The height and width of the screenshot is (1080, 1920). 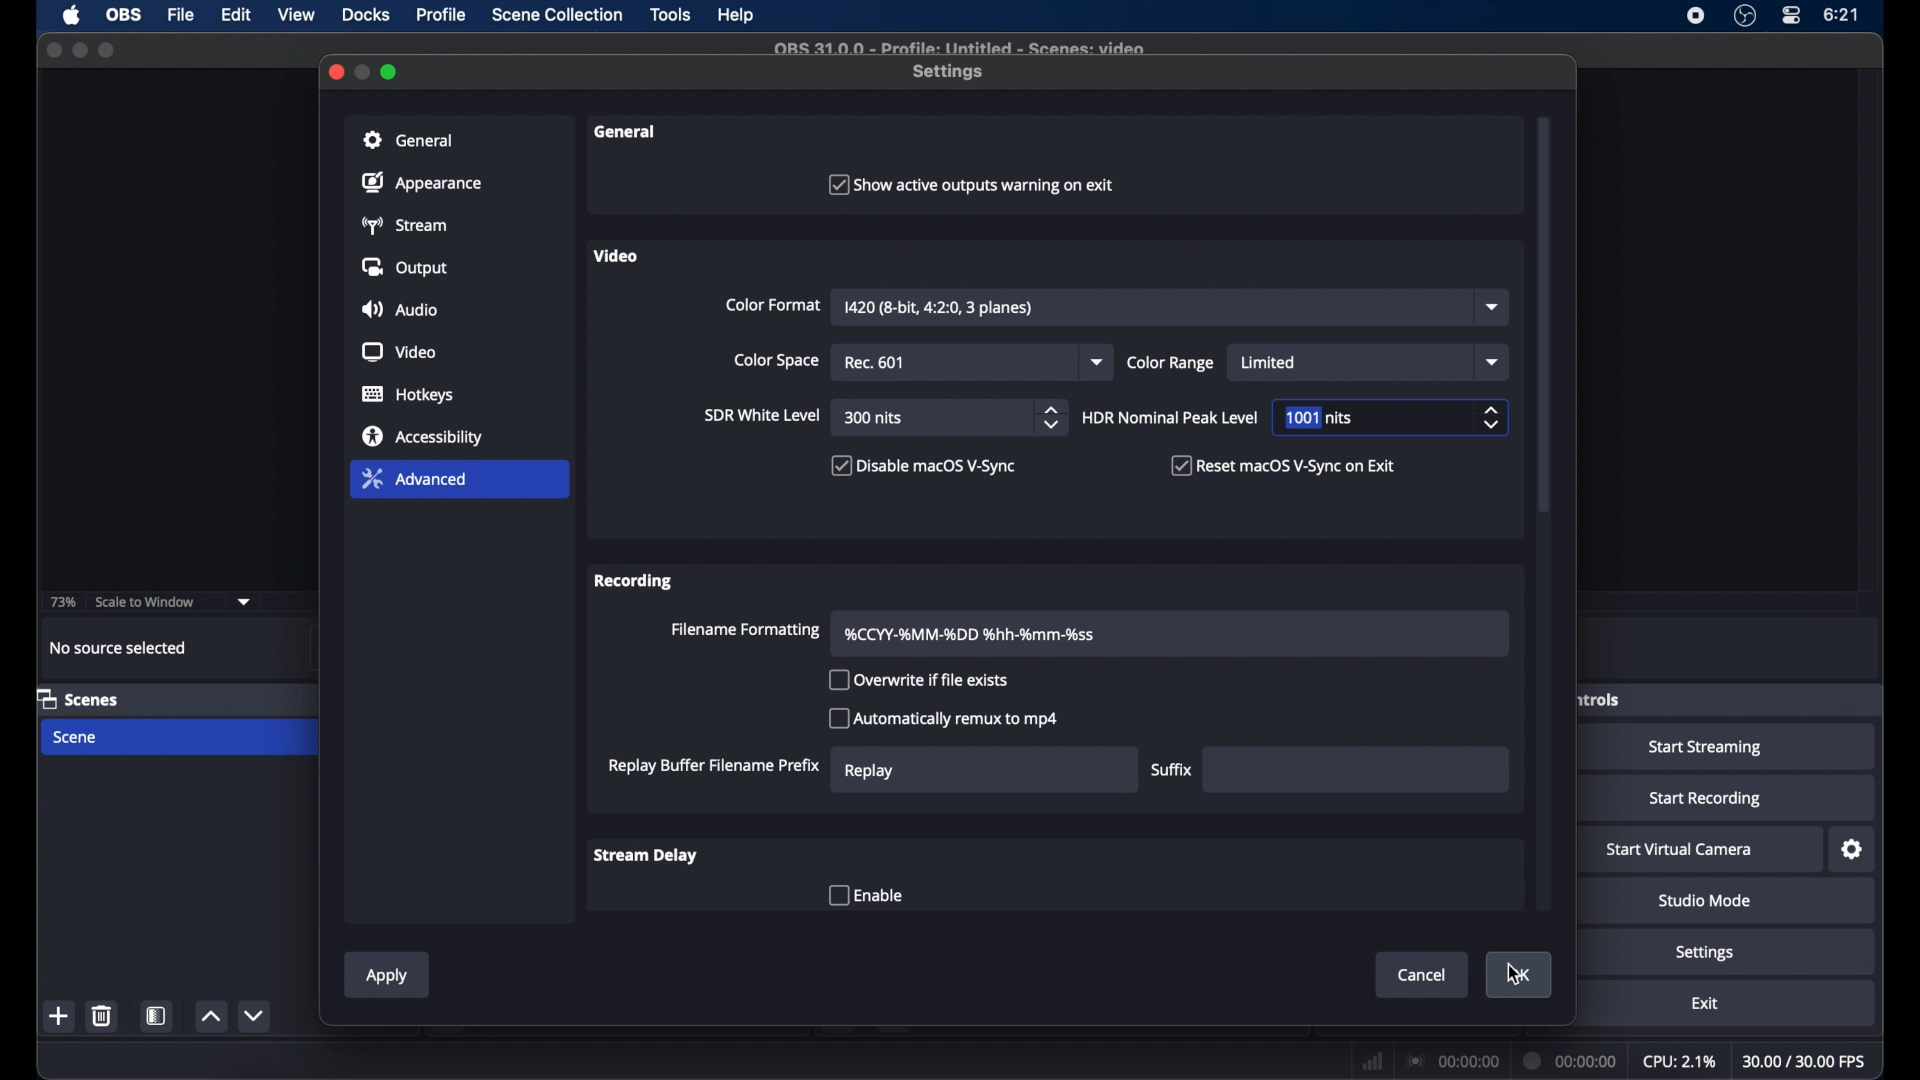 I want to click on maximize, so click(x=390, y=73).